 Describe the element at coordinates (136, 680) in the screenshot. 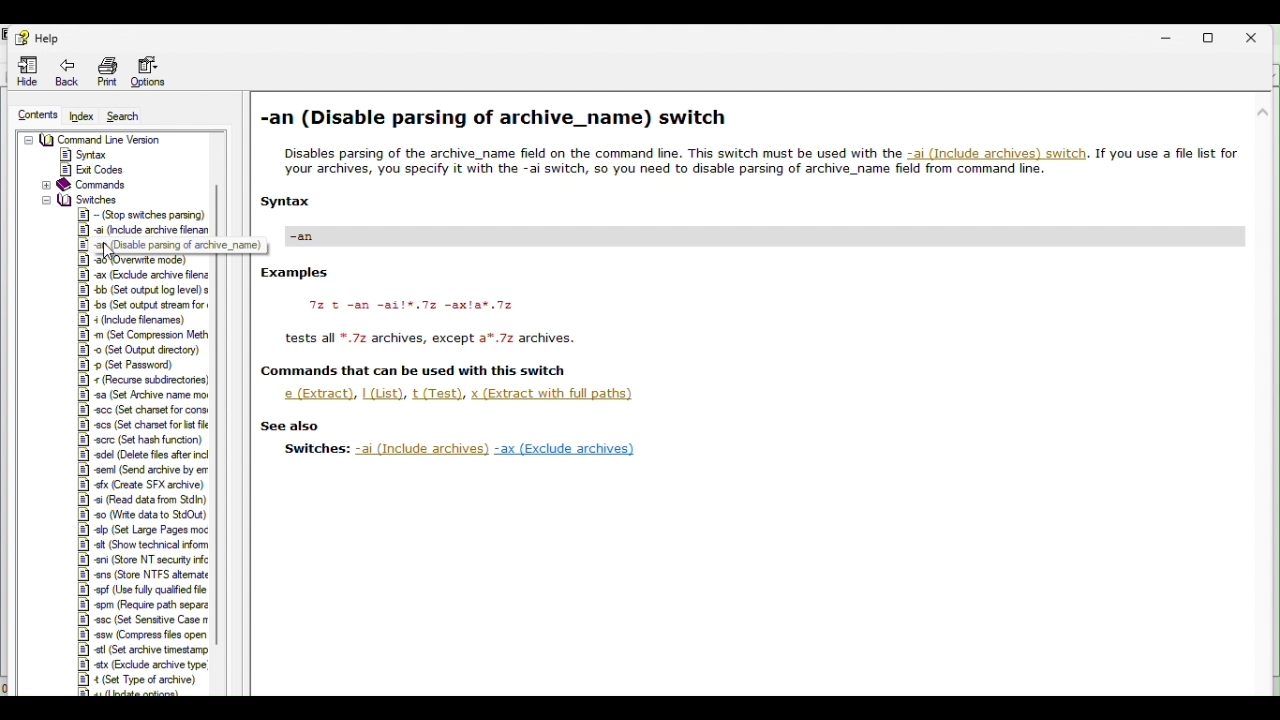

I see `§] 4 (Set Type of archive)` at that location.